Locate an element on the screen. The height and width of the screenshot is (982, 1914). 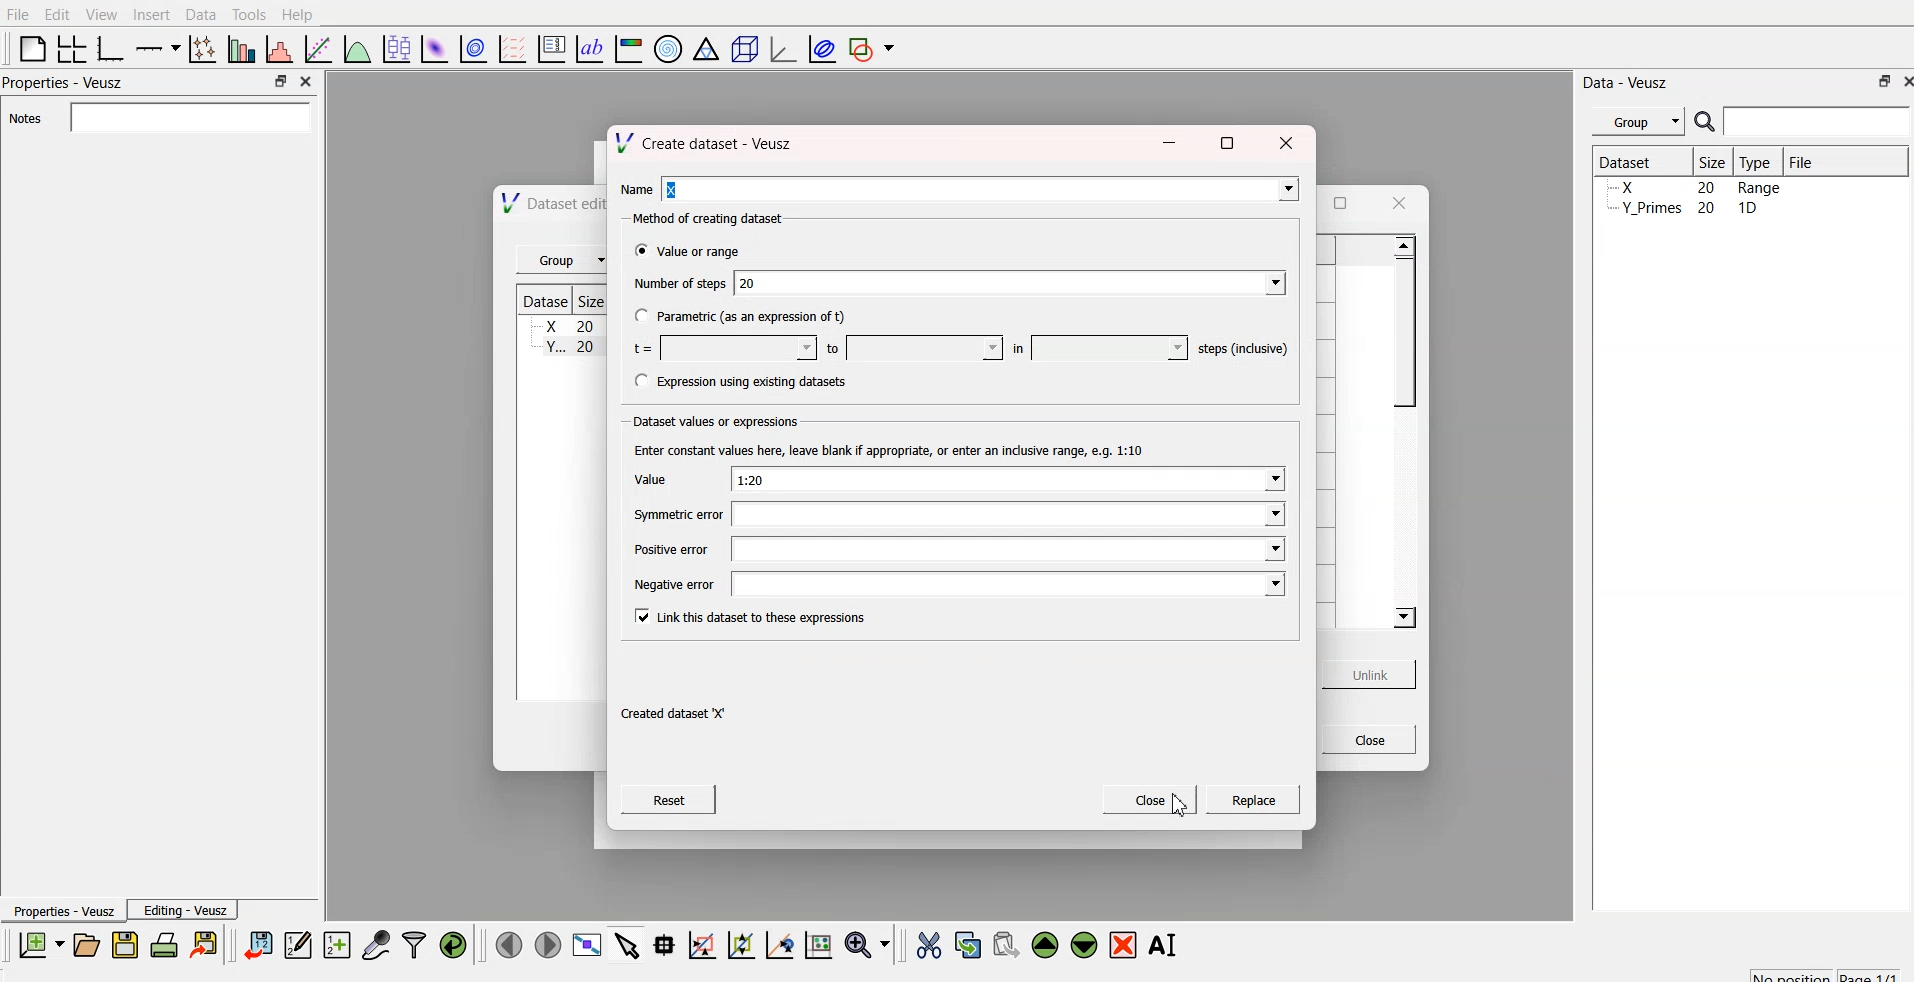
plot covariance ellipses is located at coordinates (823, 47).